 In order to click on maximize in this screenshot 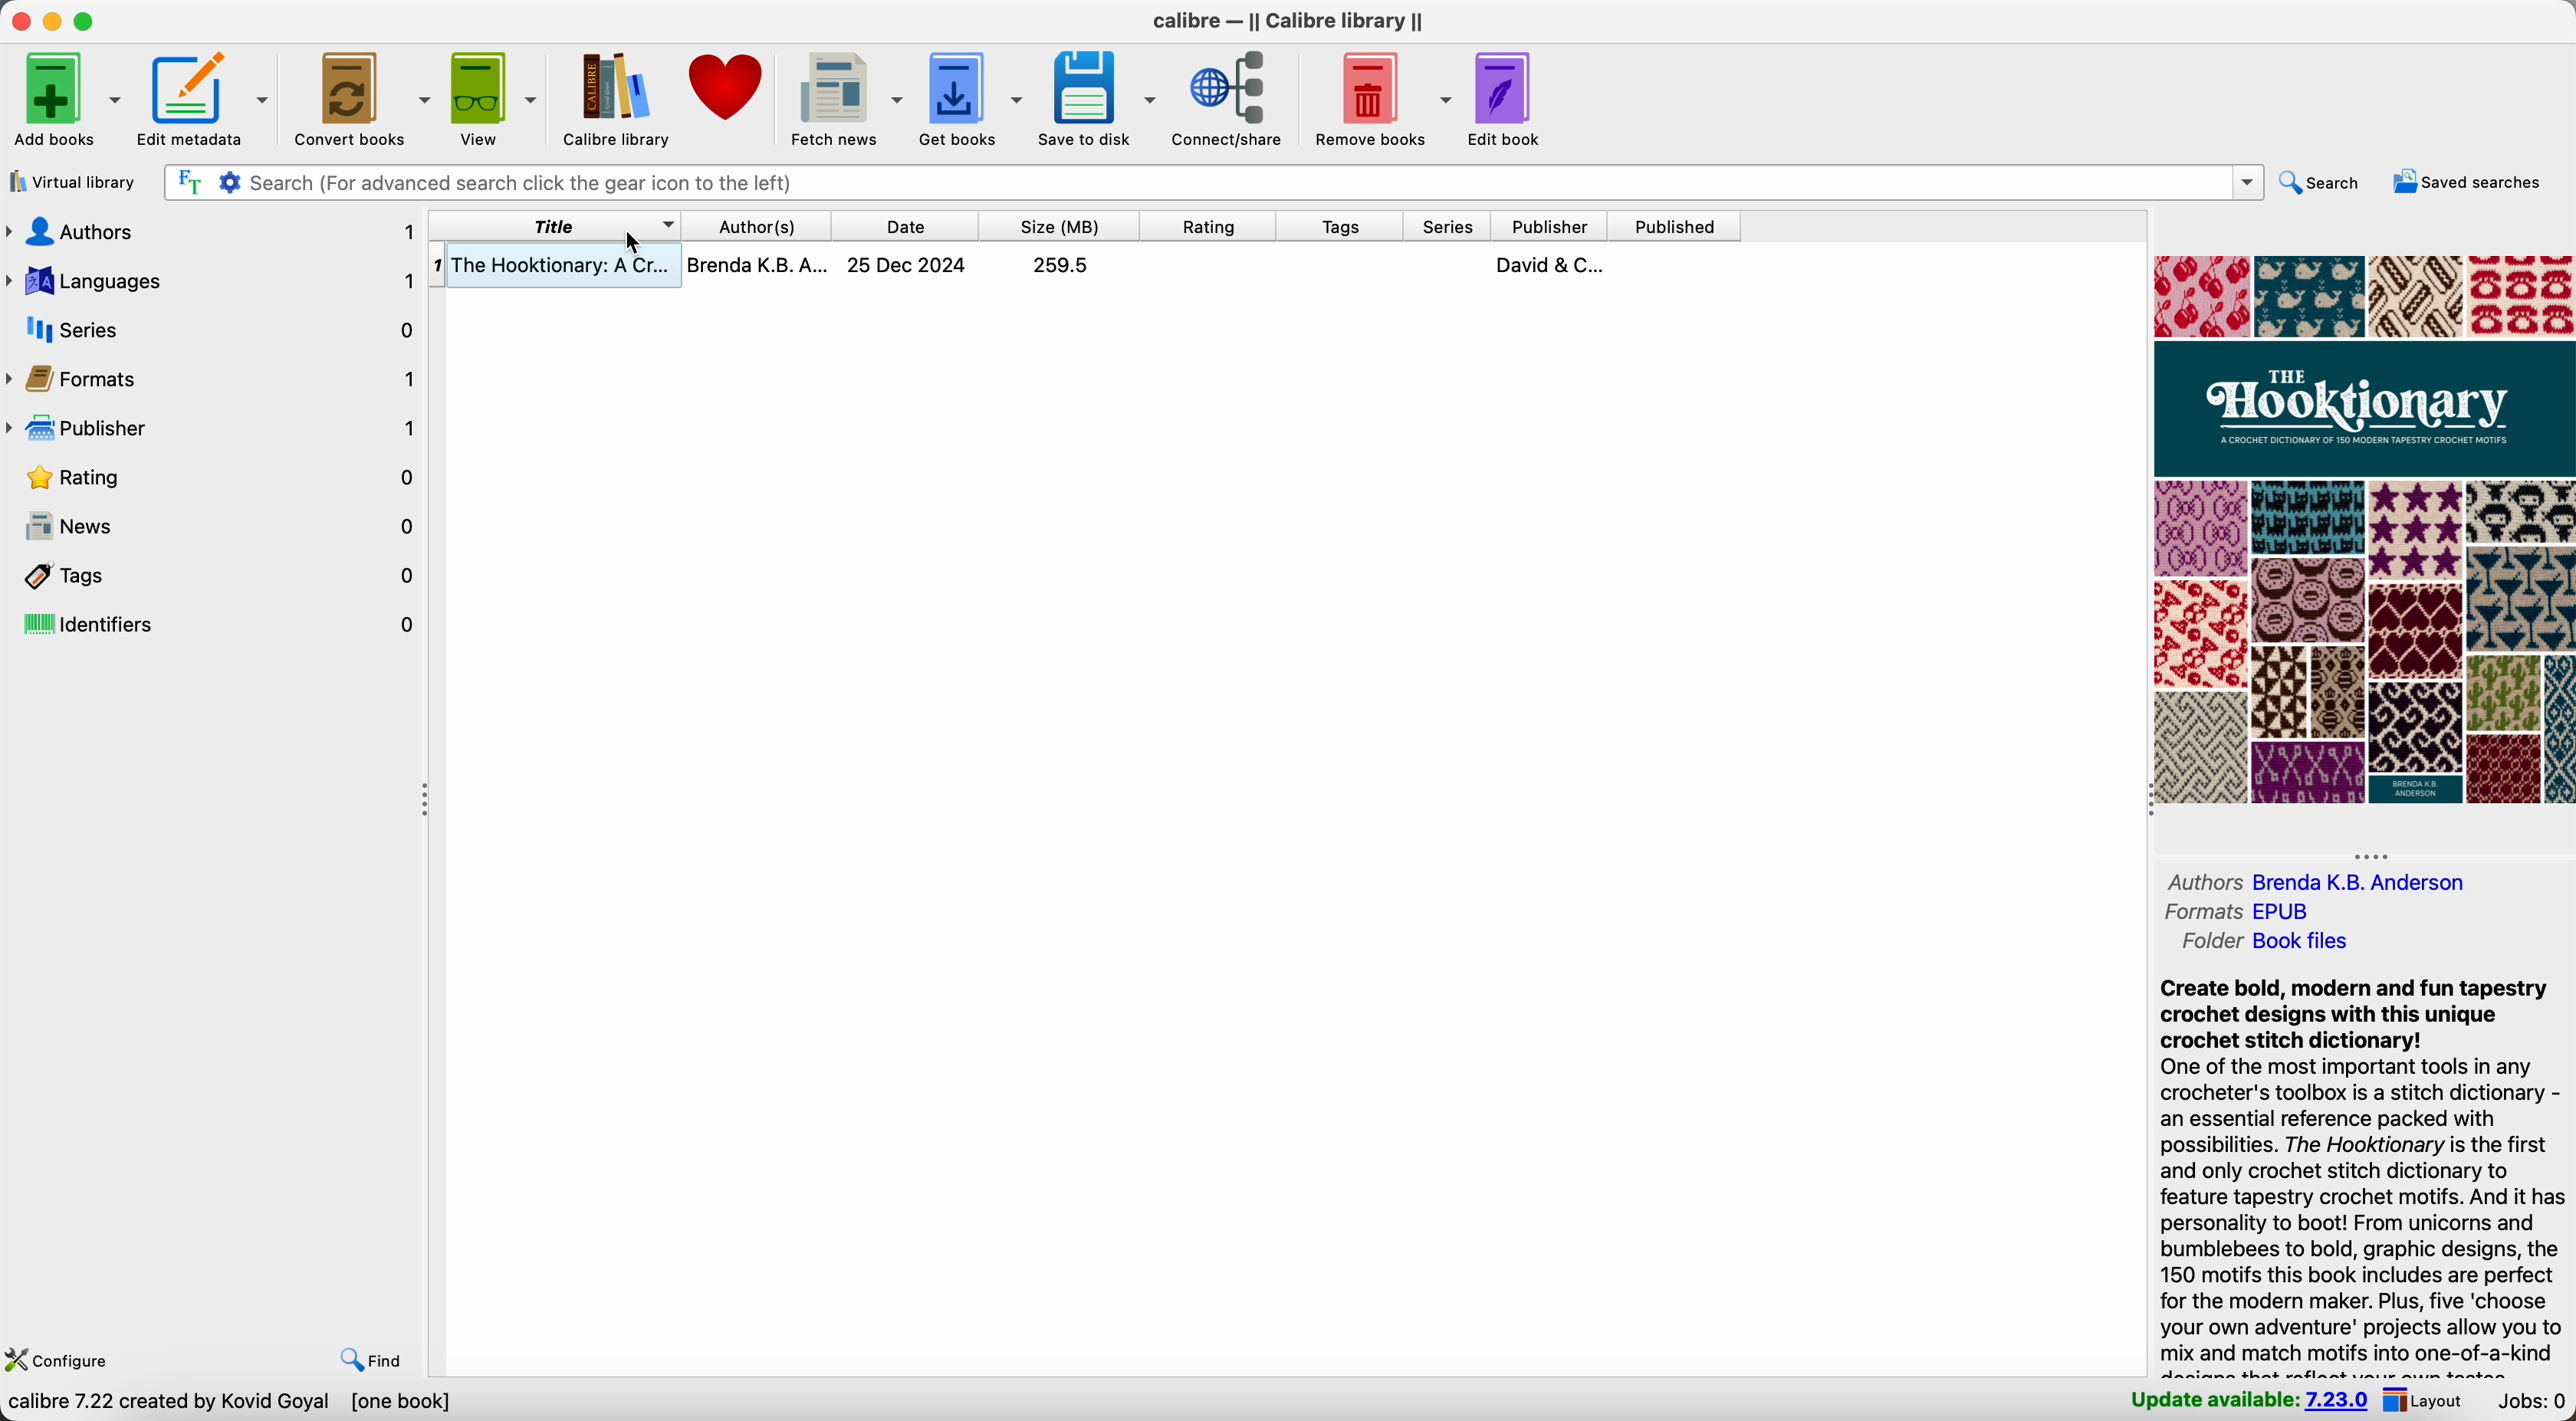, I will do `click(89, 21)`.